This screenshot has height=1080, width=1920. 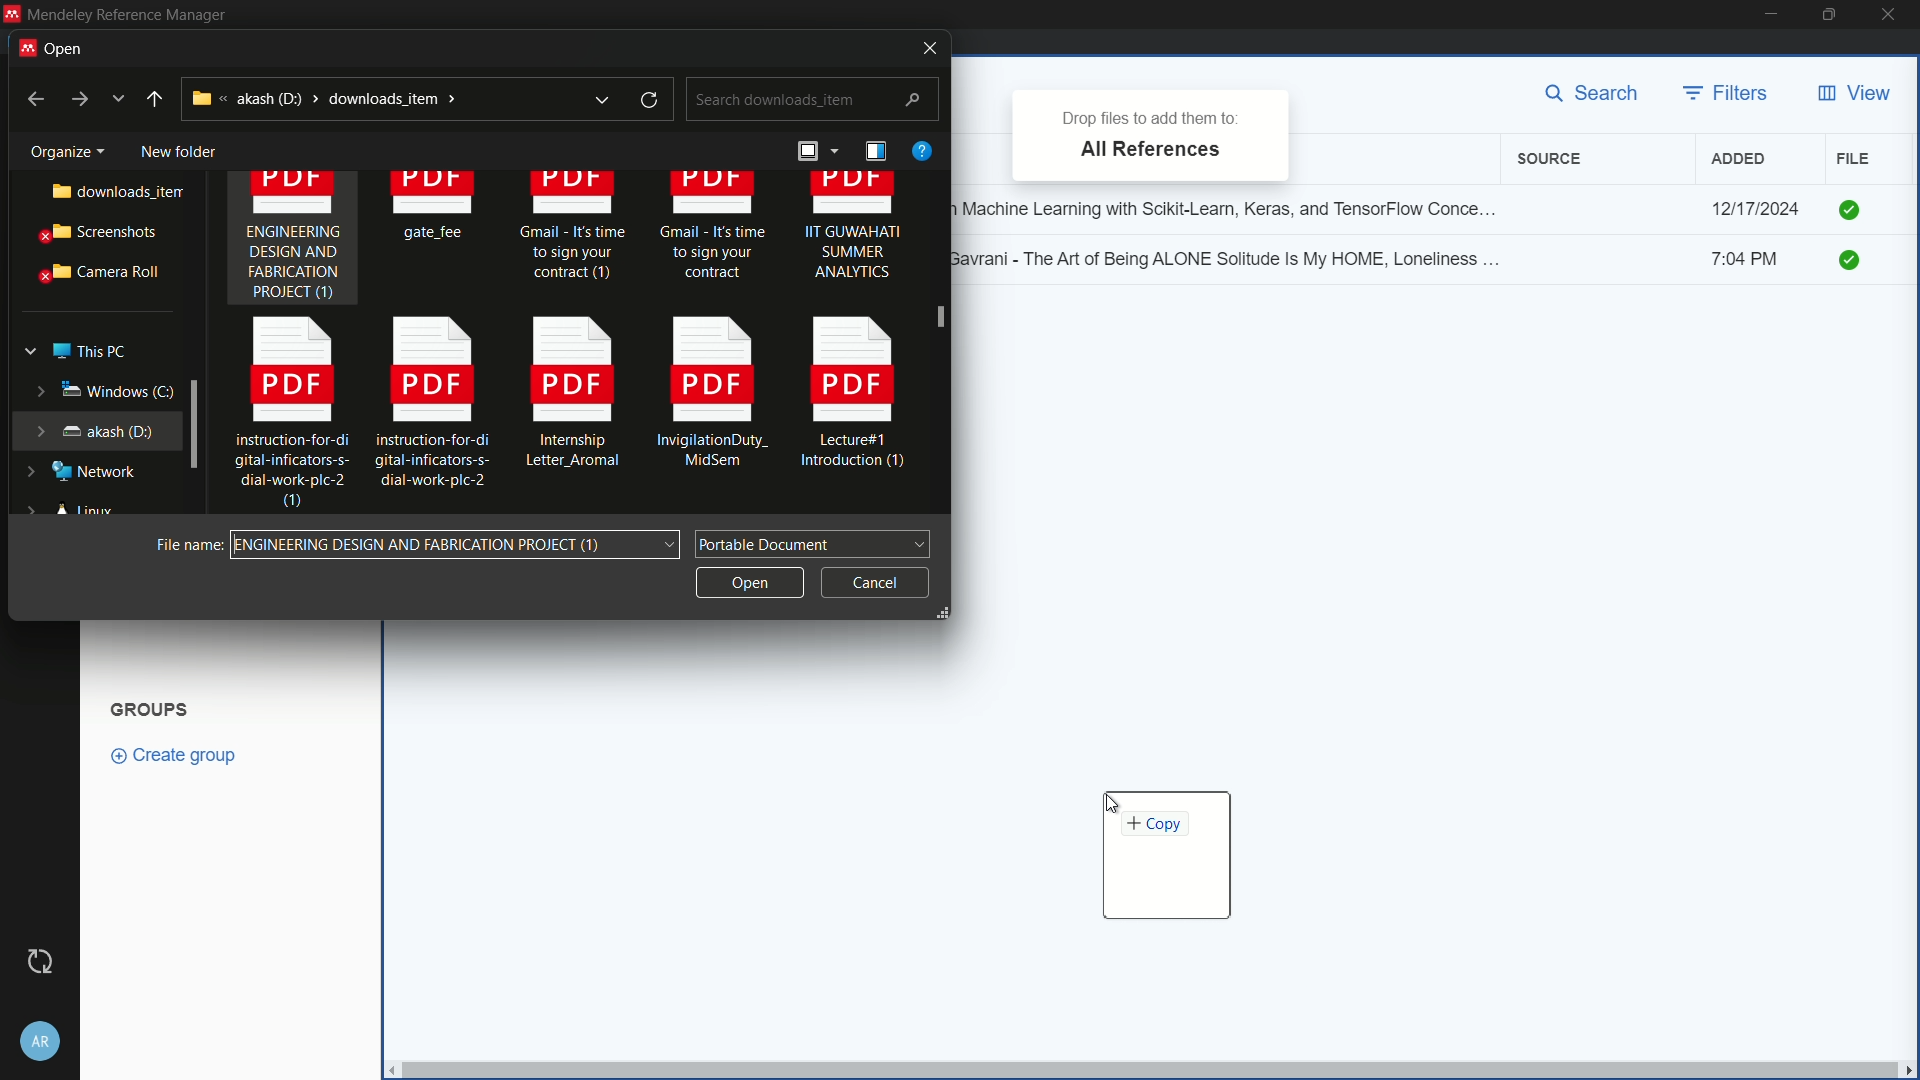 What do you see at coordinates (652, 100) in the screenshot?
I see `refresh` at bounding box center [652, 100].